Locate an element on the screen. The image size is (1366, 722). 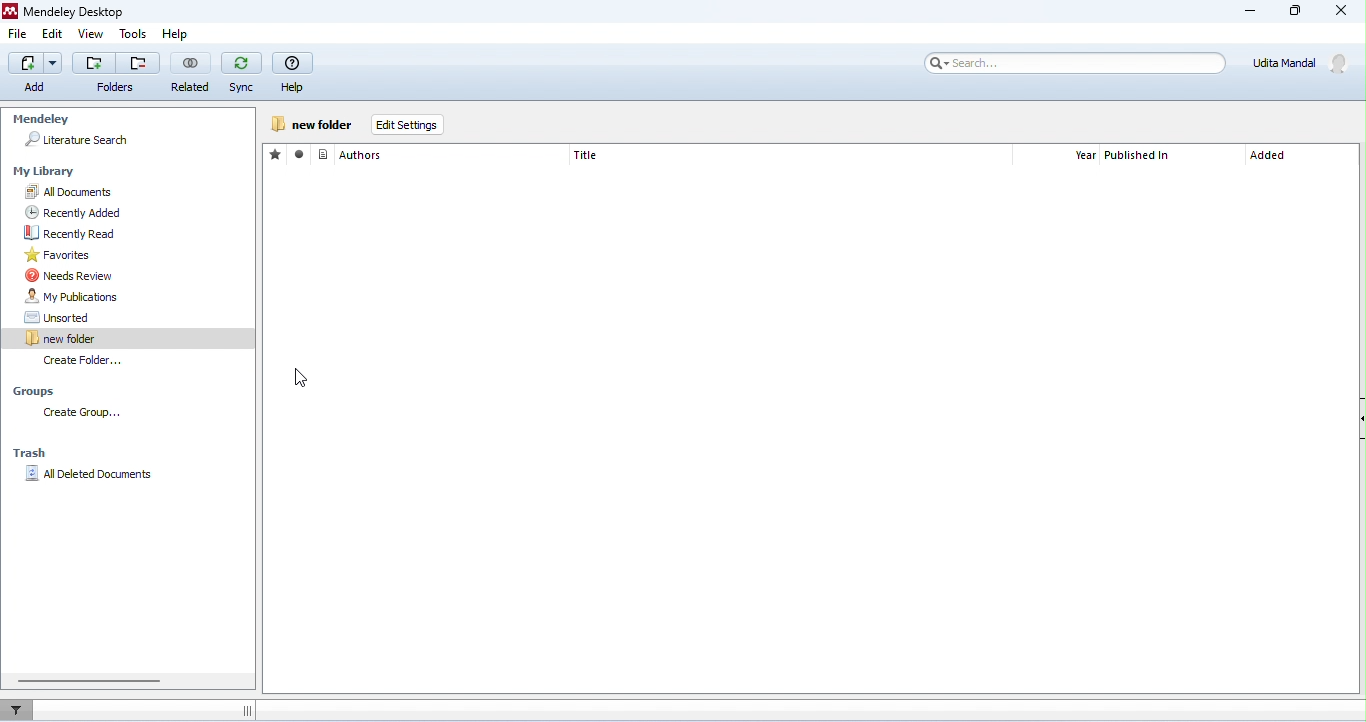
file is located at coordinates (18, 33).